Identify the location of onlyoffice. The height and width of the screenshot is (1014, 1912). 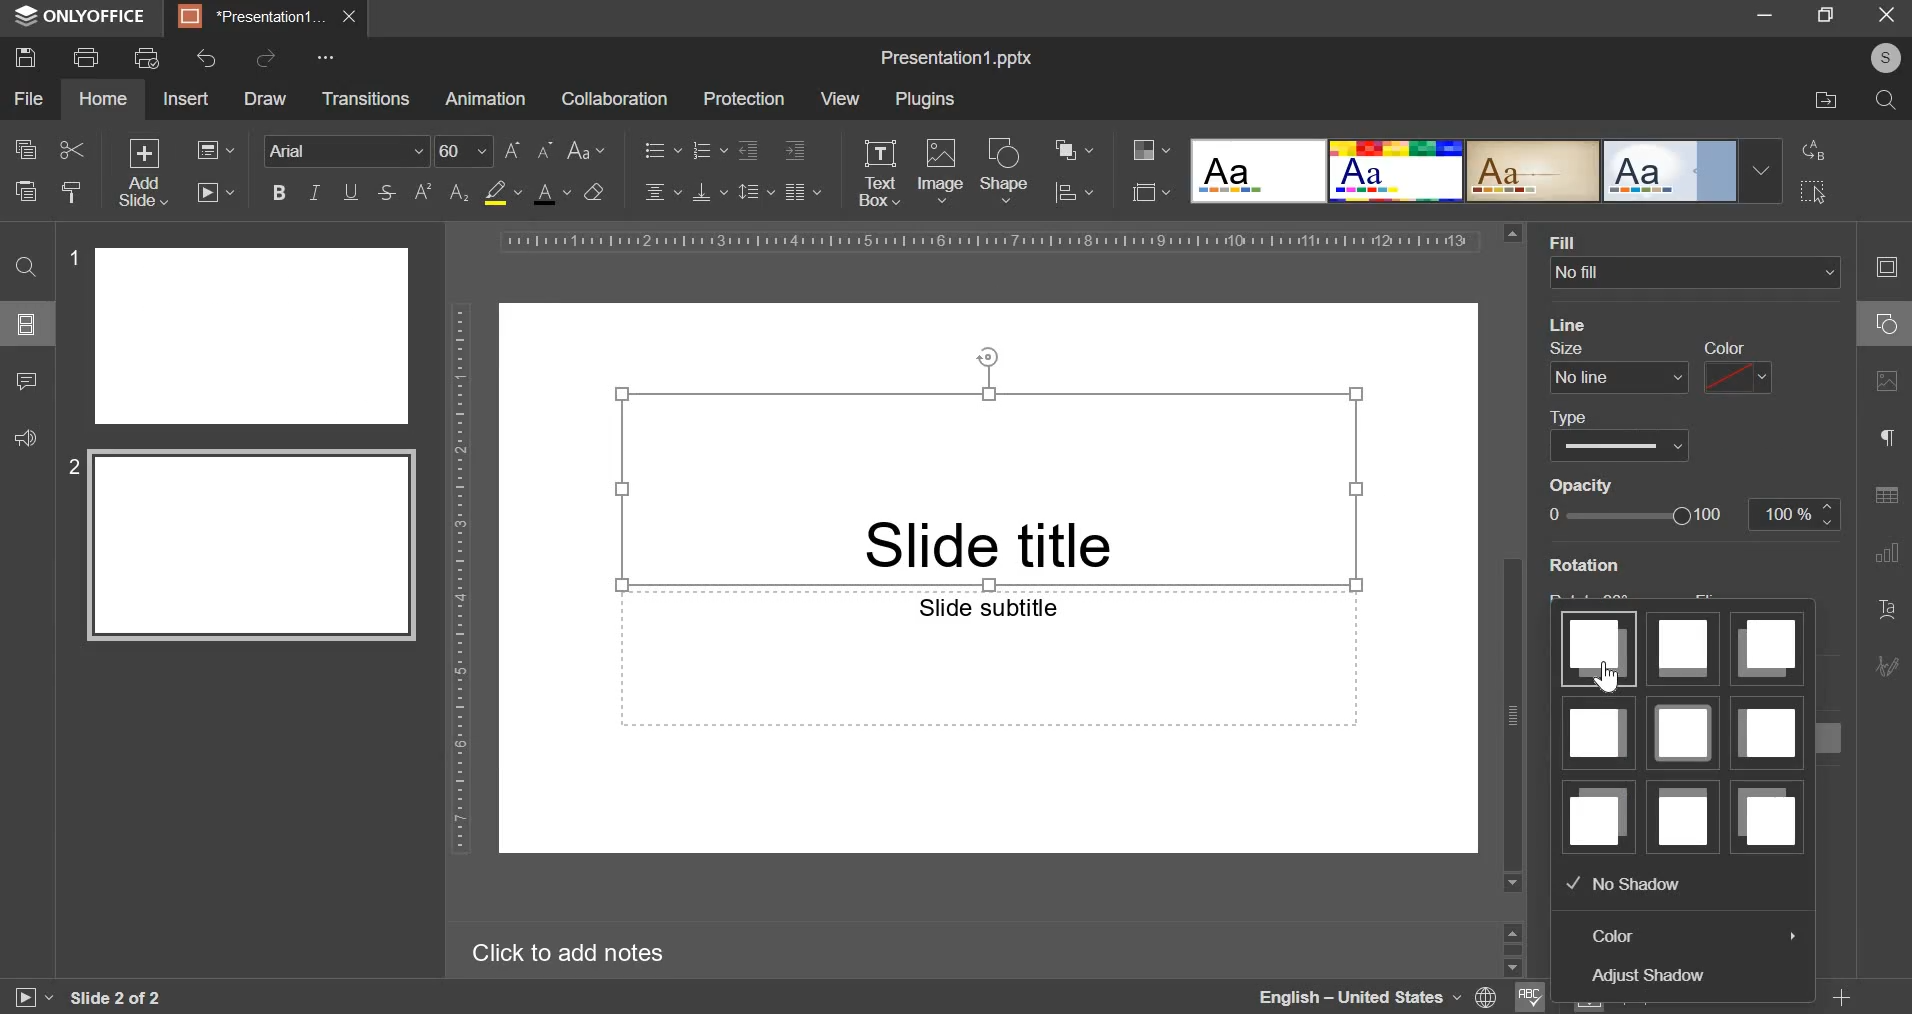
(86, 17).